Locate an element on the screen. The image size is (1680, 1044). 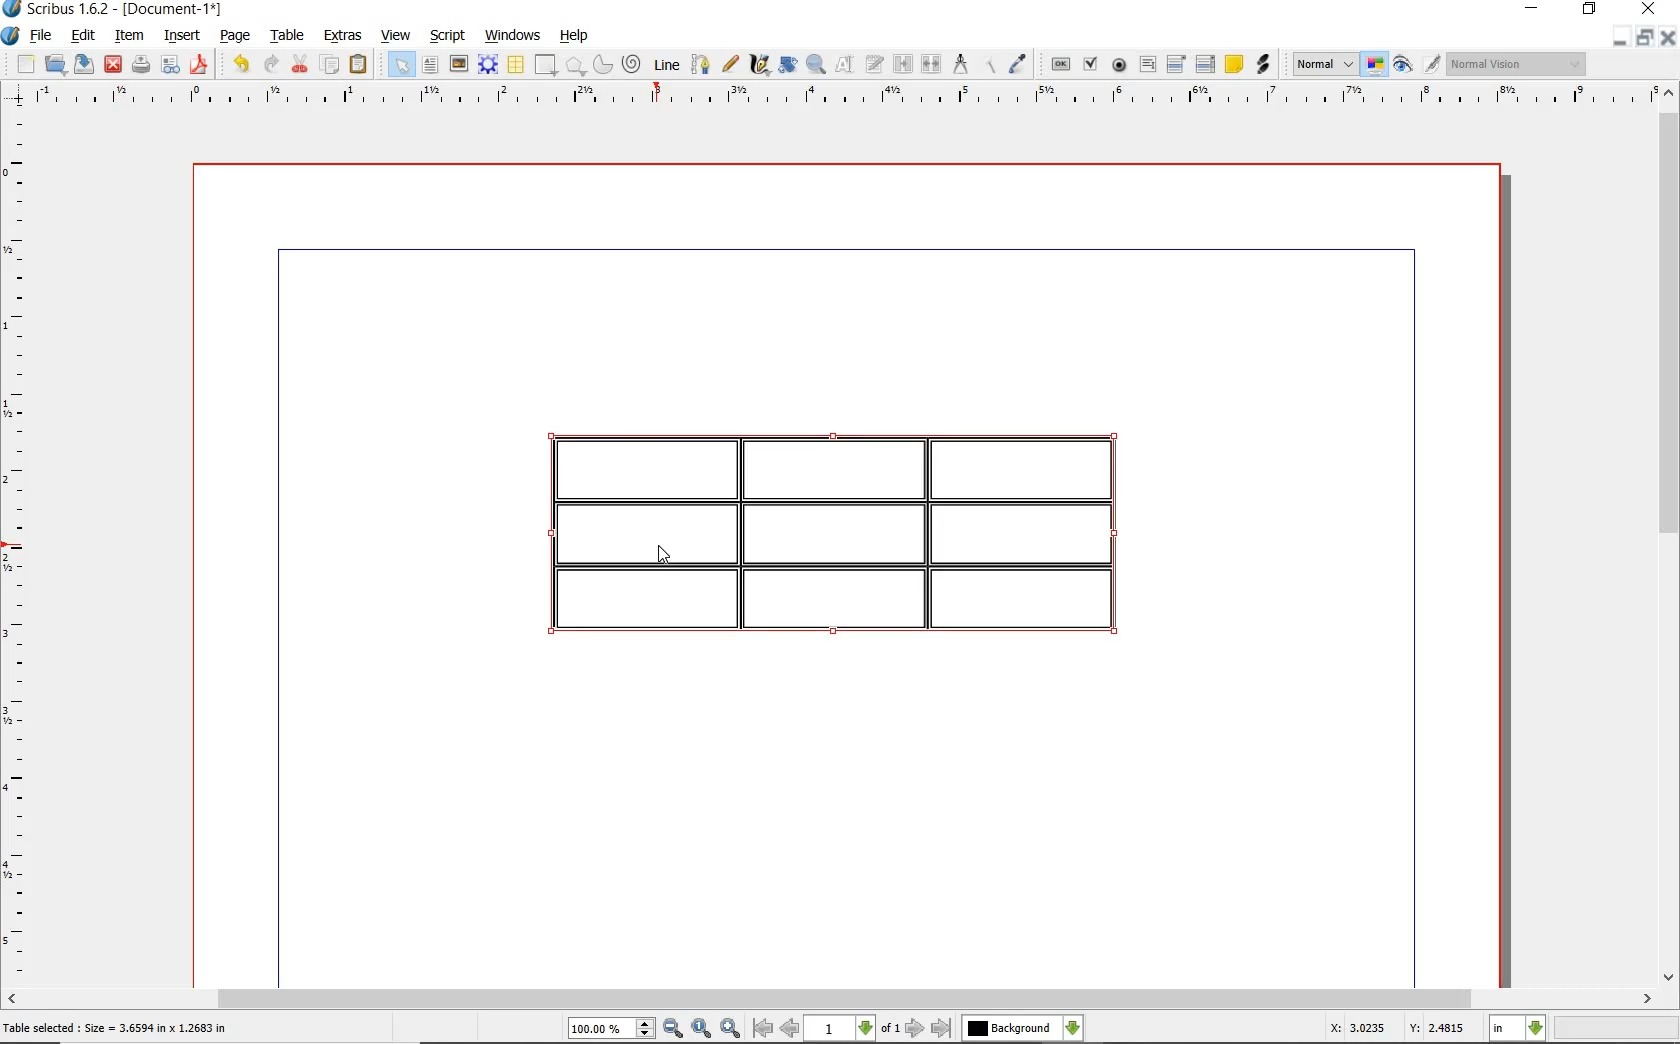
go to next page is located at coordinates (916, 1027).